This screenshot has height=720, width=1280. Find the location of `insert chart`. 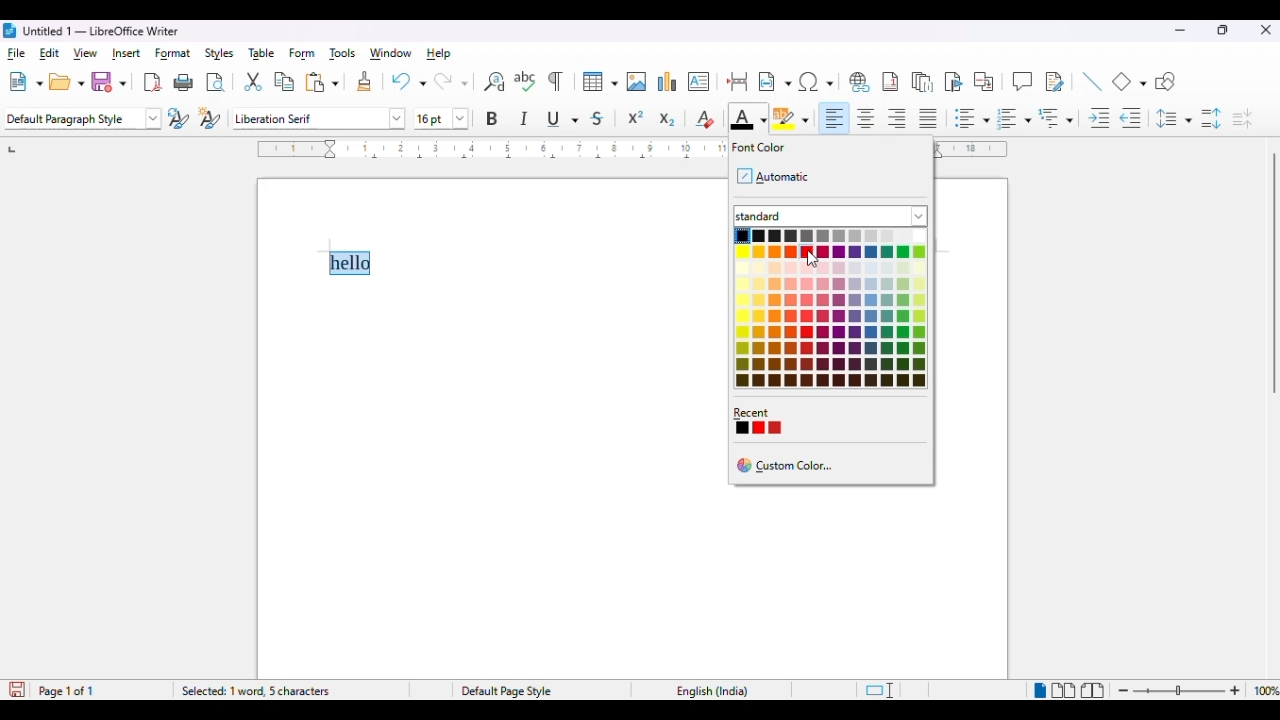

insert chart is located at coordinates (668, 81).